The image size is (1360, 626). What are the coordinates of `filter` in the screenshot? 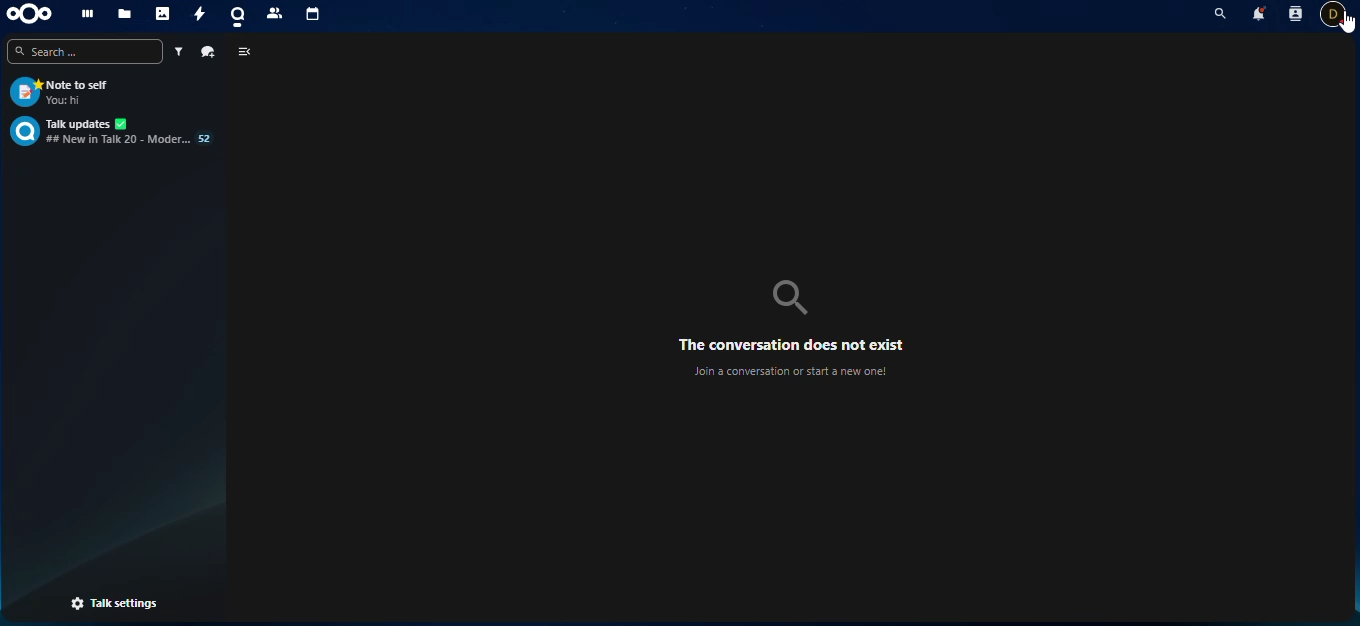 It's located at (177, 51).